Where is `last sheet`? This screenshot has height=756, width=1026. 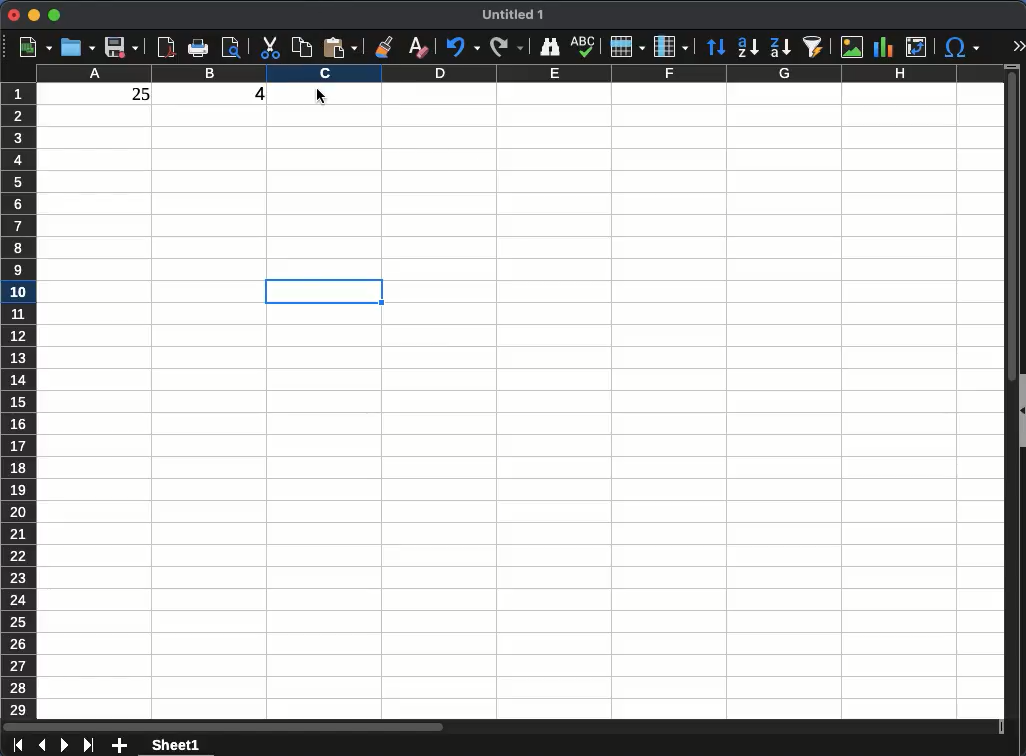 last sheet is located at coordinates (90, 745).